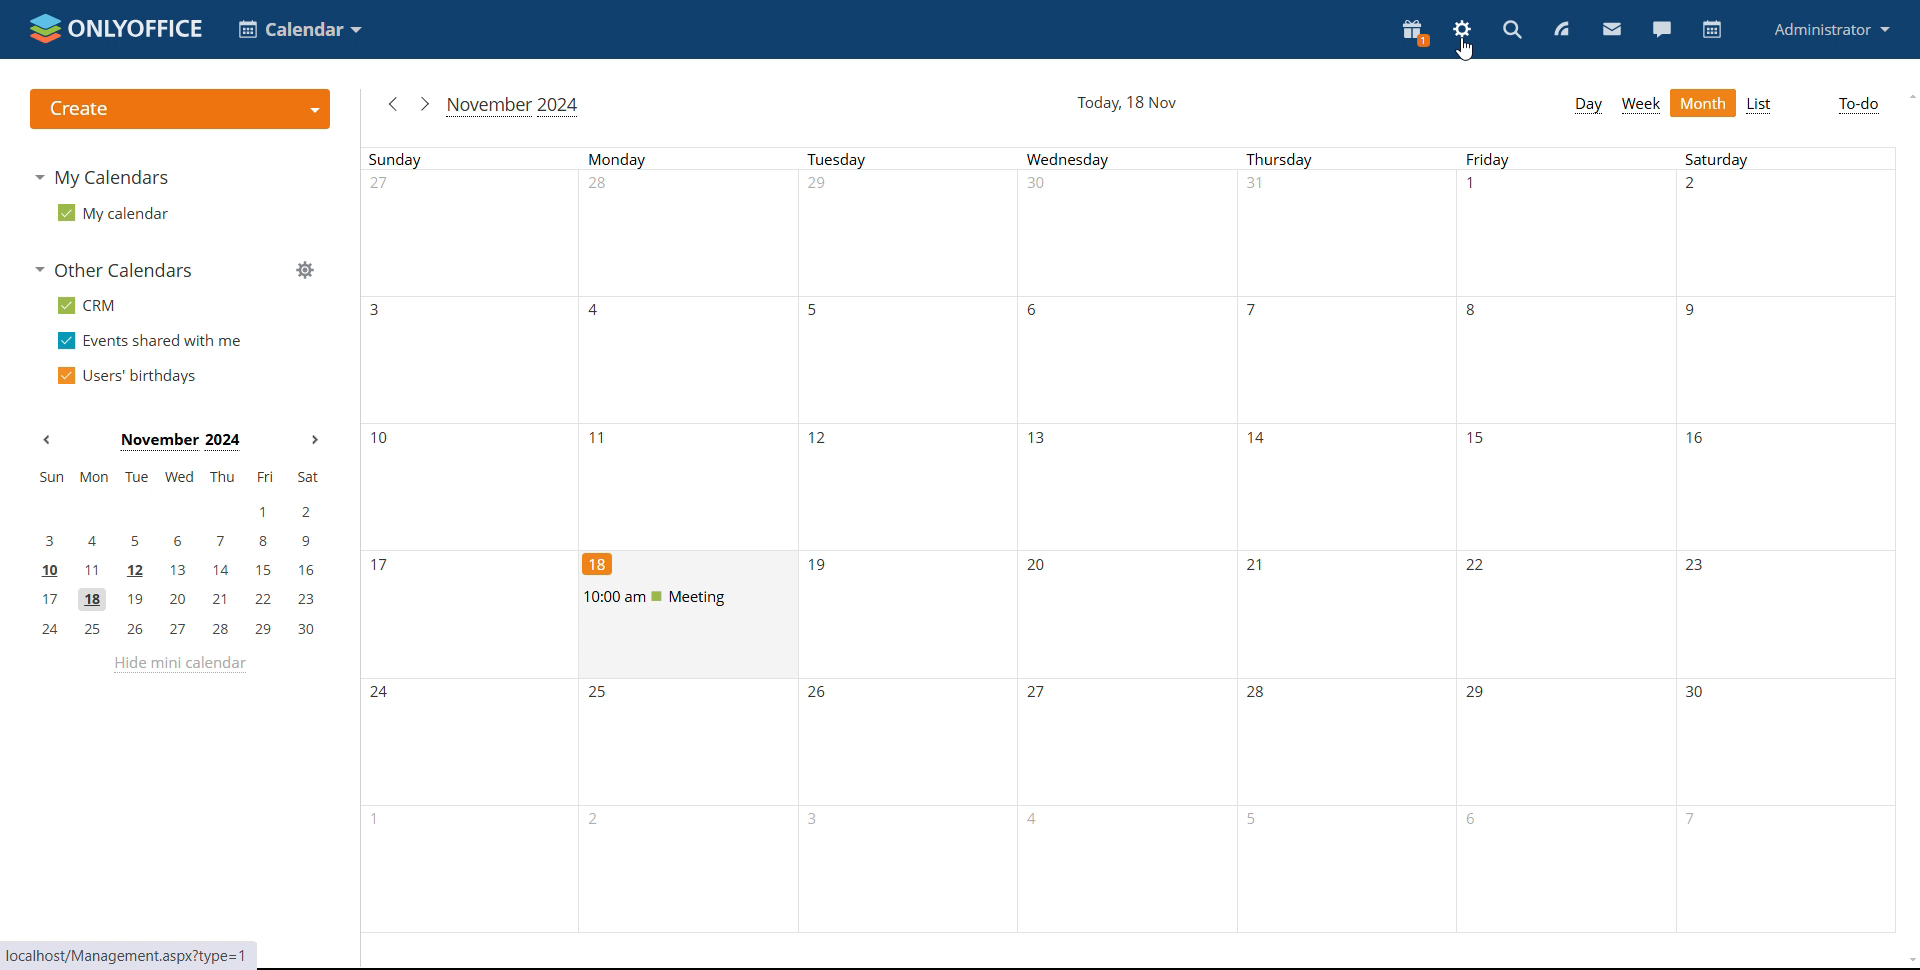  I want to click on Sunday, so click(472, 539).